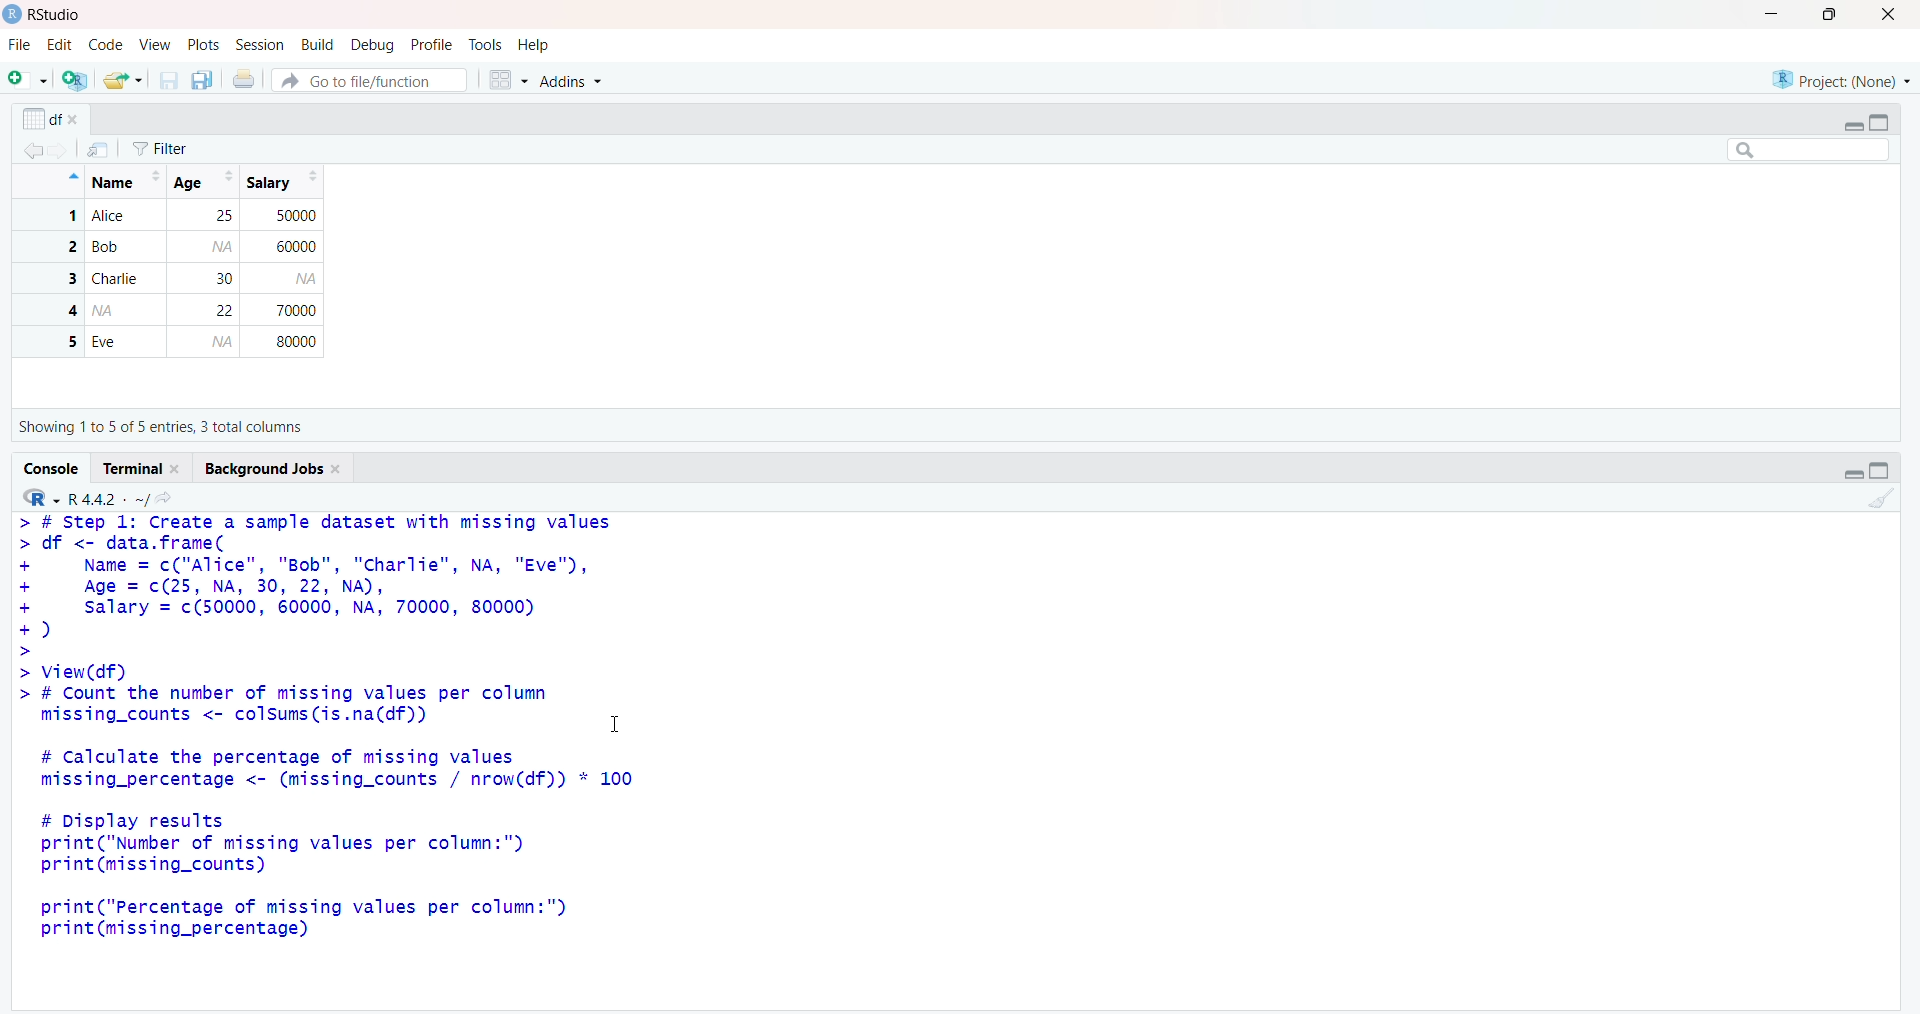 Image resolution: width=1920 pixels, height=1014 pixels. I want to click on Background Jobs, so click(270, 469).